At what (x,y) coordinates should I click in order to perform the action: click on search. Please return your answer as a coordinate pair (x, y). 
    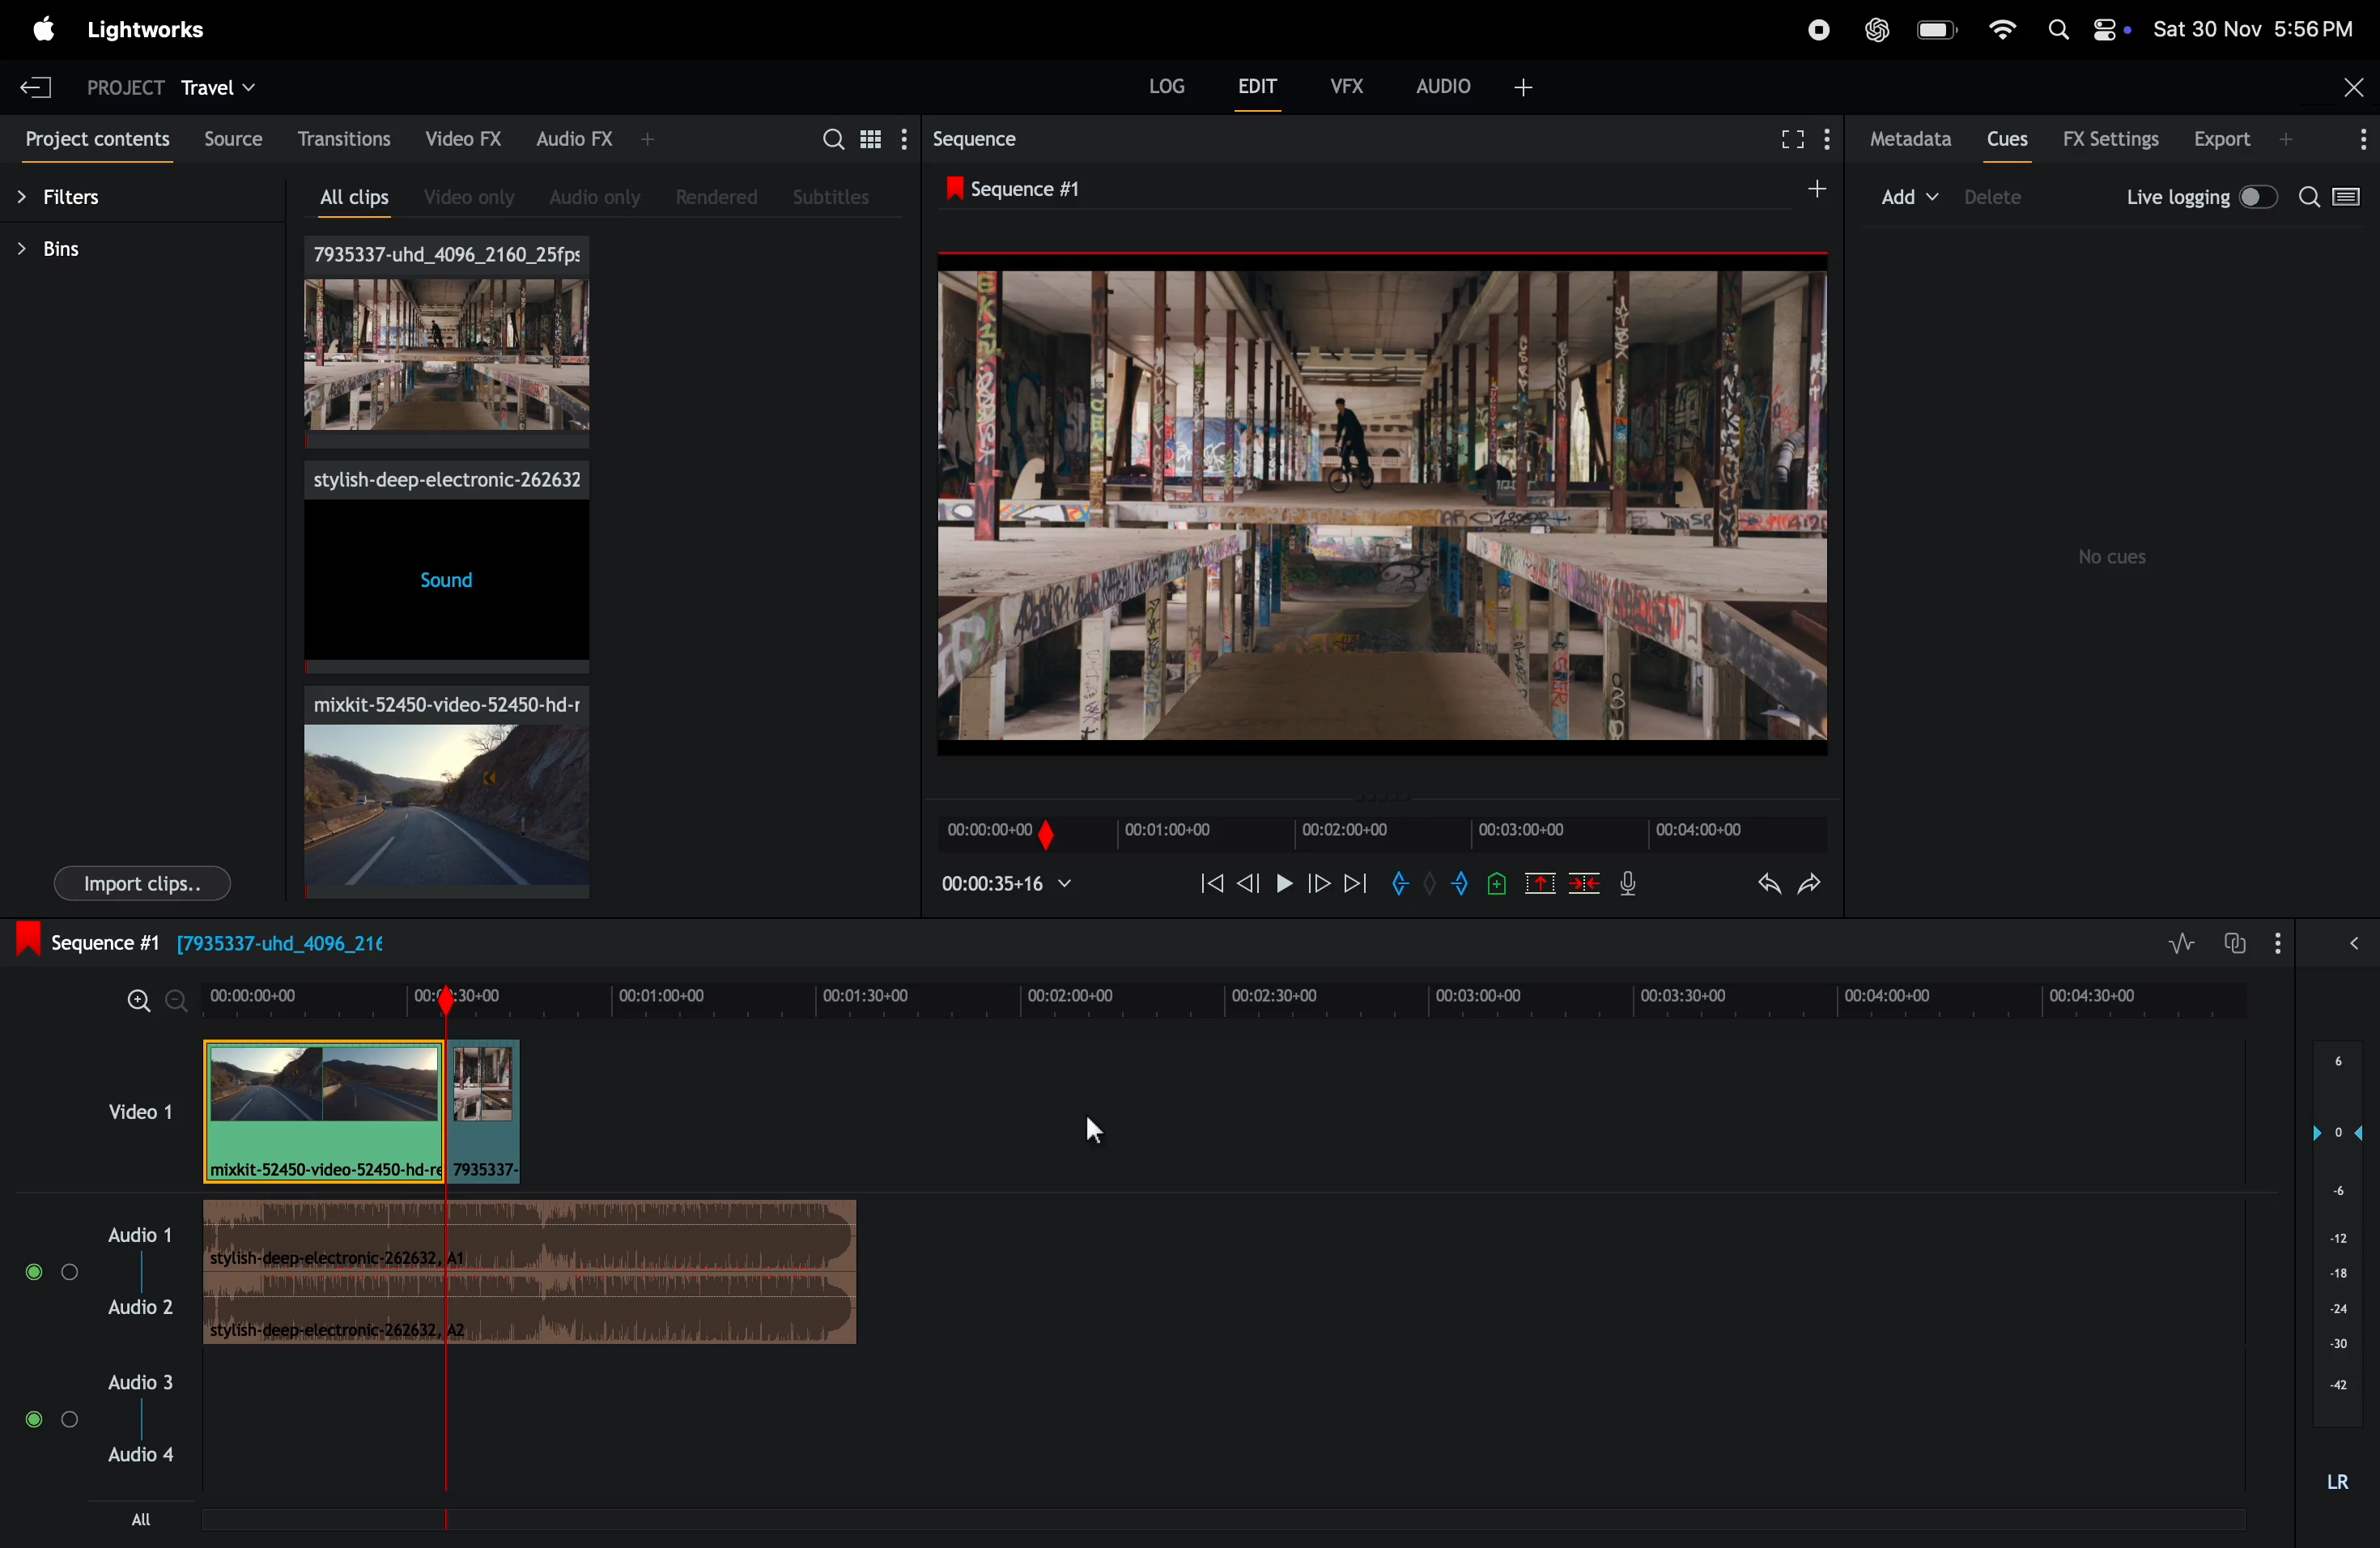
    Looking at the image, I should click on (847, 137).